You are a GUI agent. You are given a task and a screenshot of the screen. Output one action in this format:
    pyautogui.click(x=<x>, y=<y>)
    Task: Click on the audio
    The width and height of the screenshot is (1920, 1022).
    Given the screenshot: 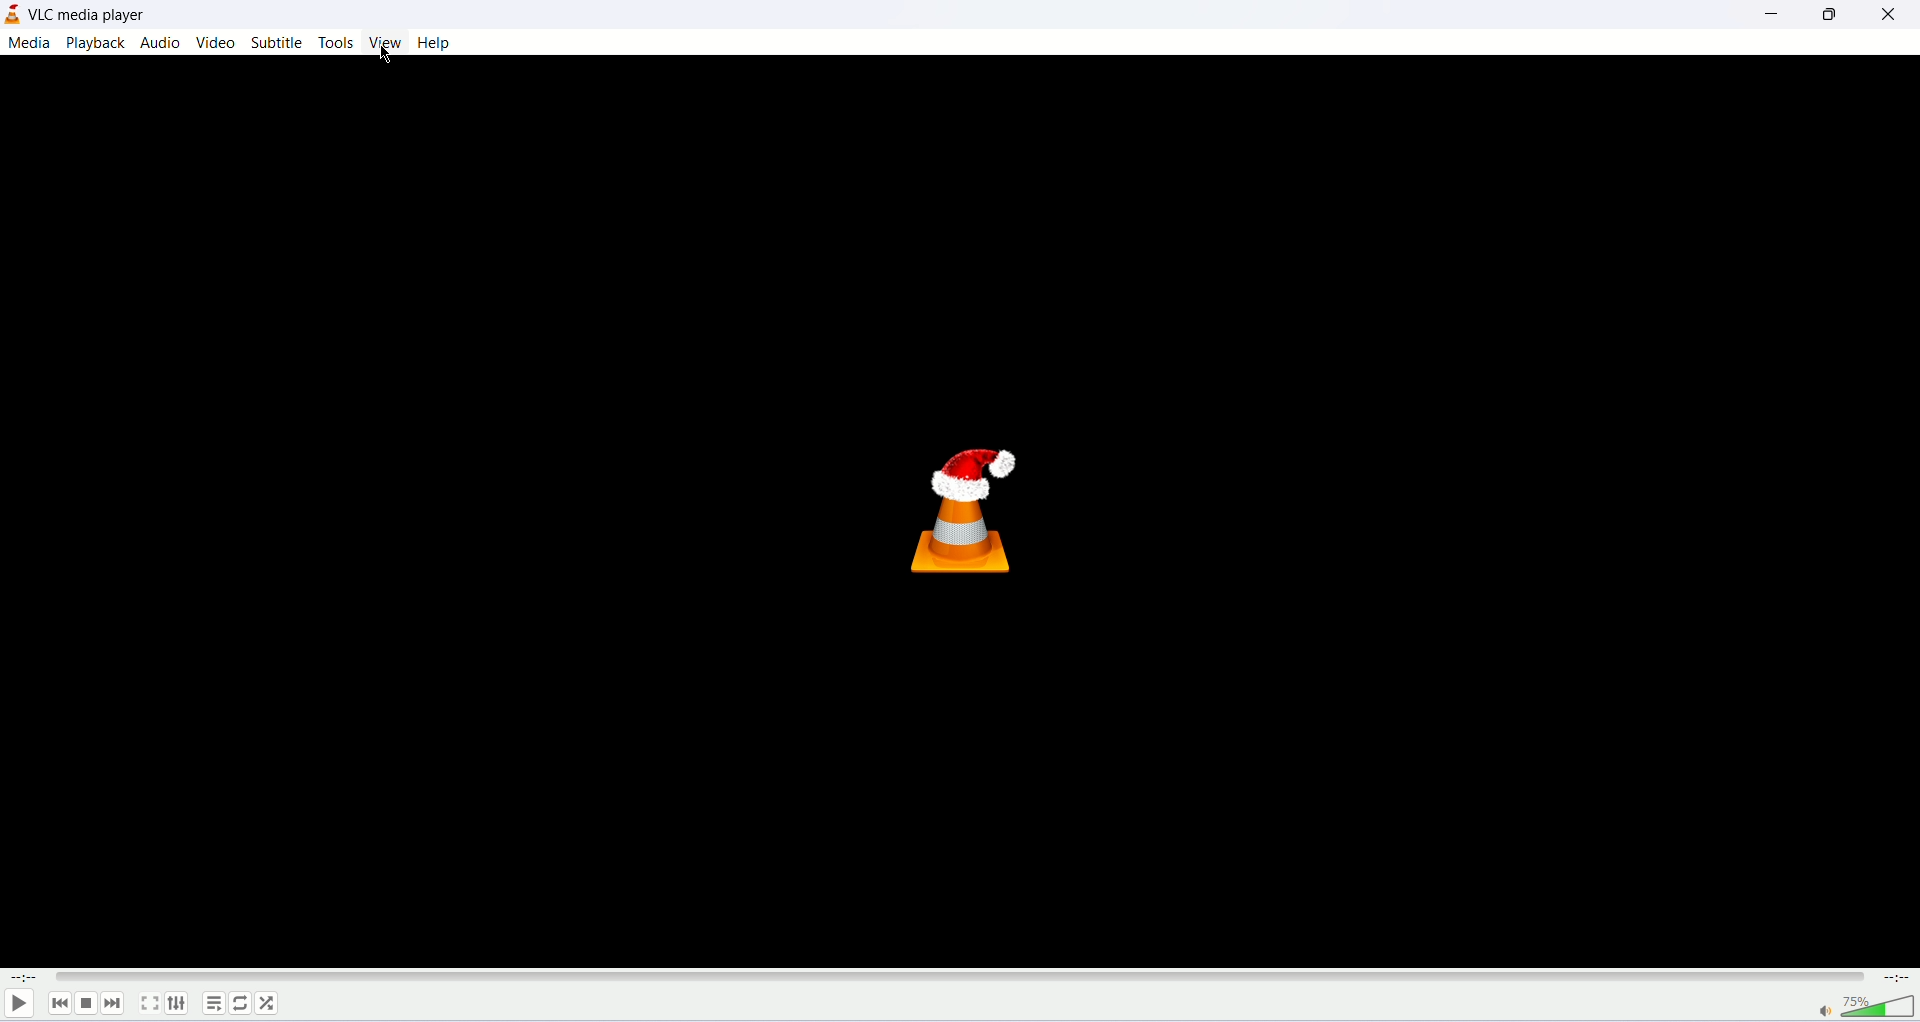 What is the action you would take?
    pyautogui.click(x=162, y=43)
    